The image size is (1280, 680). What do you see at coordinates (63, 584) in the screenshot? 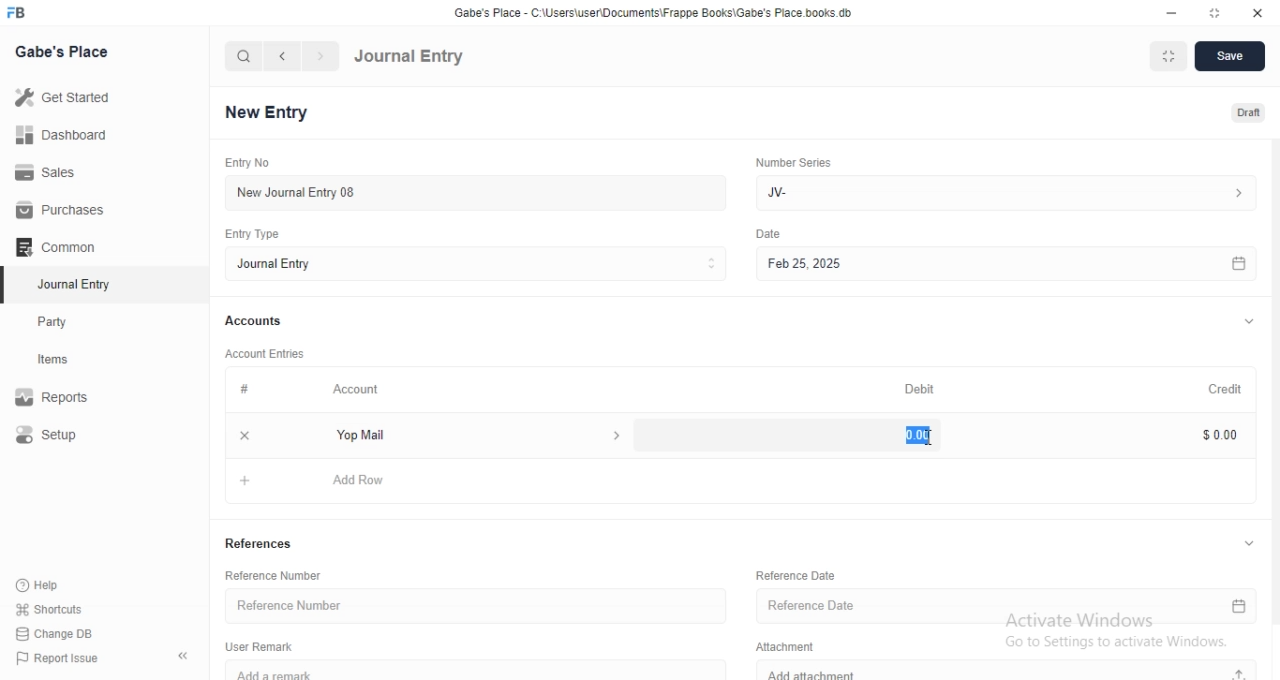
I see `Help` at bounding box center [63, 584].